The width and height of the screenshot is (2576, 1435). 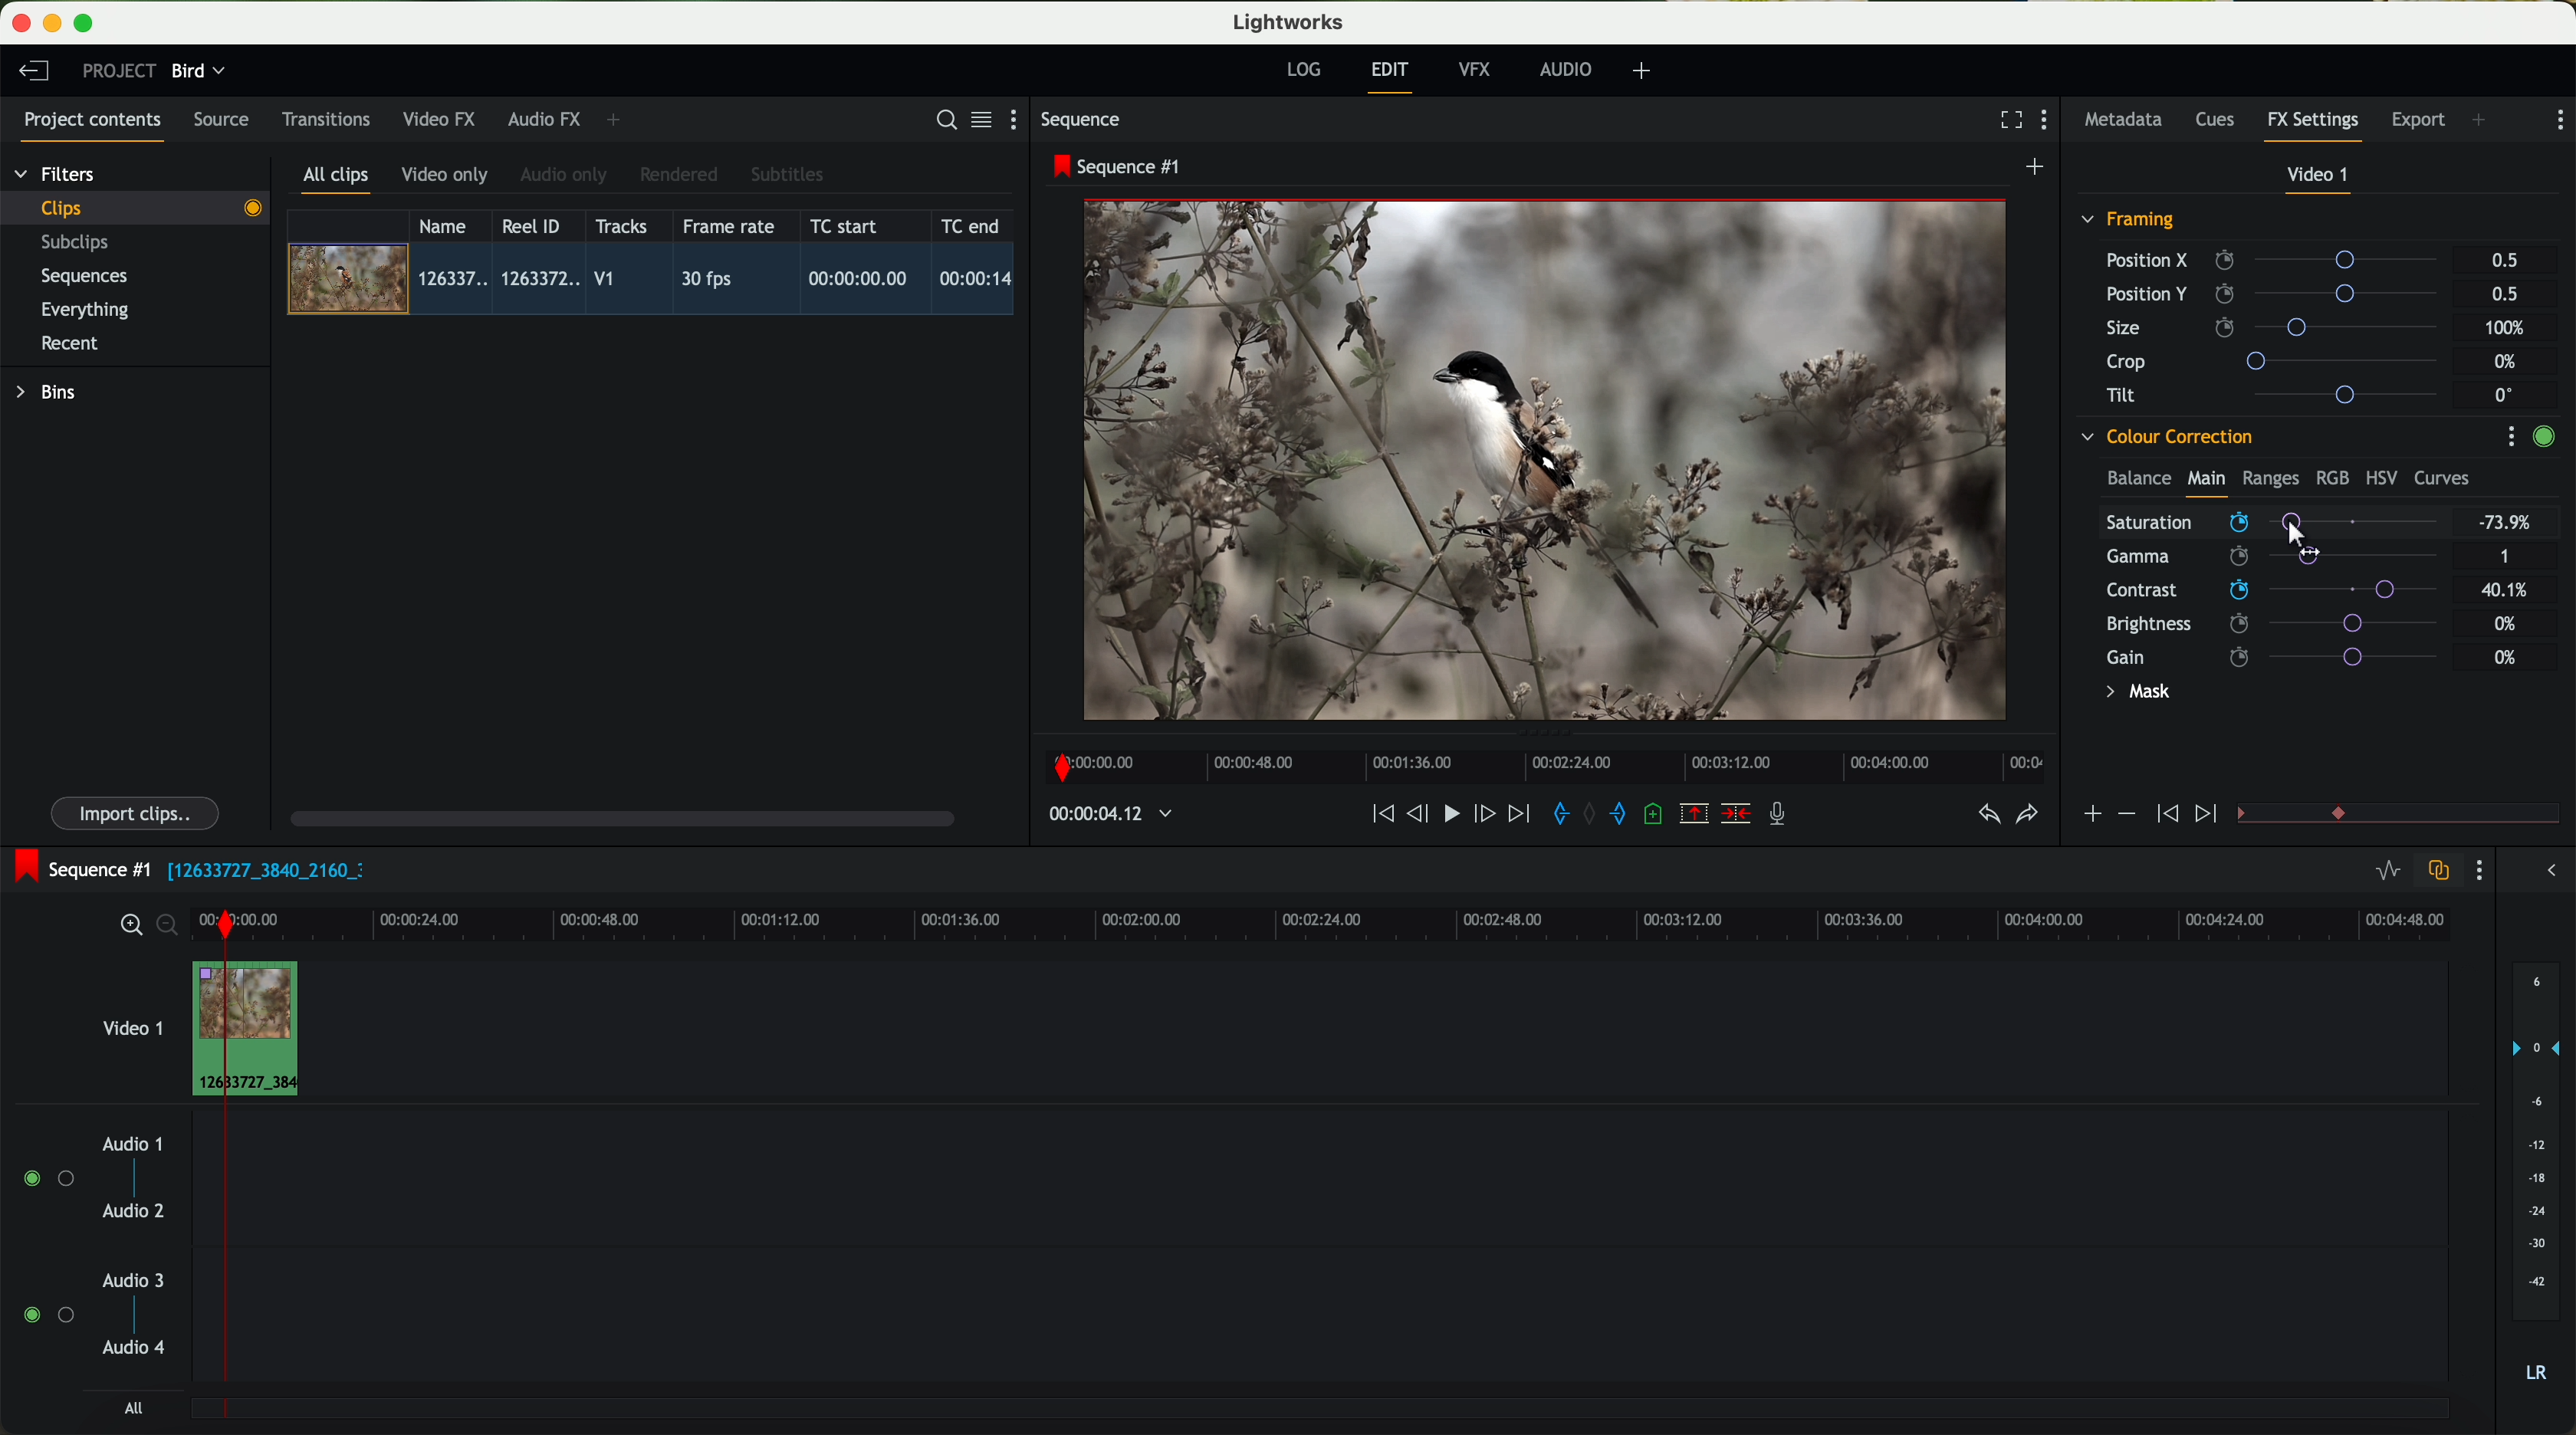 What do you see at coordinates (1479, 70) in the screenshot?
I see `VFX` at bounding box center [1479, 70].